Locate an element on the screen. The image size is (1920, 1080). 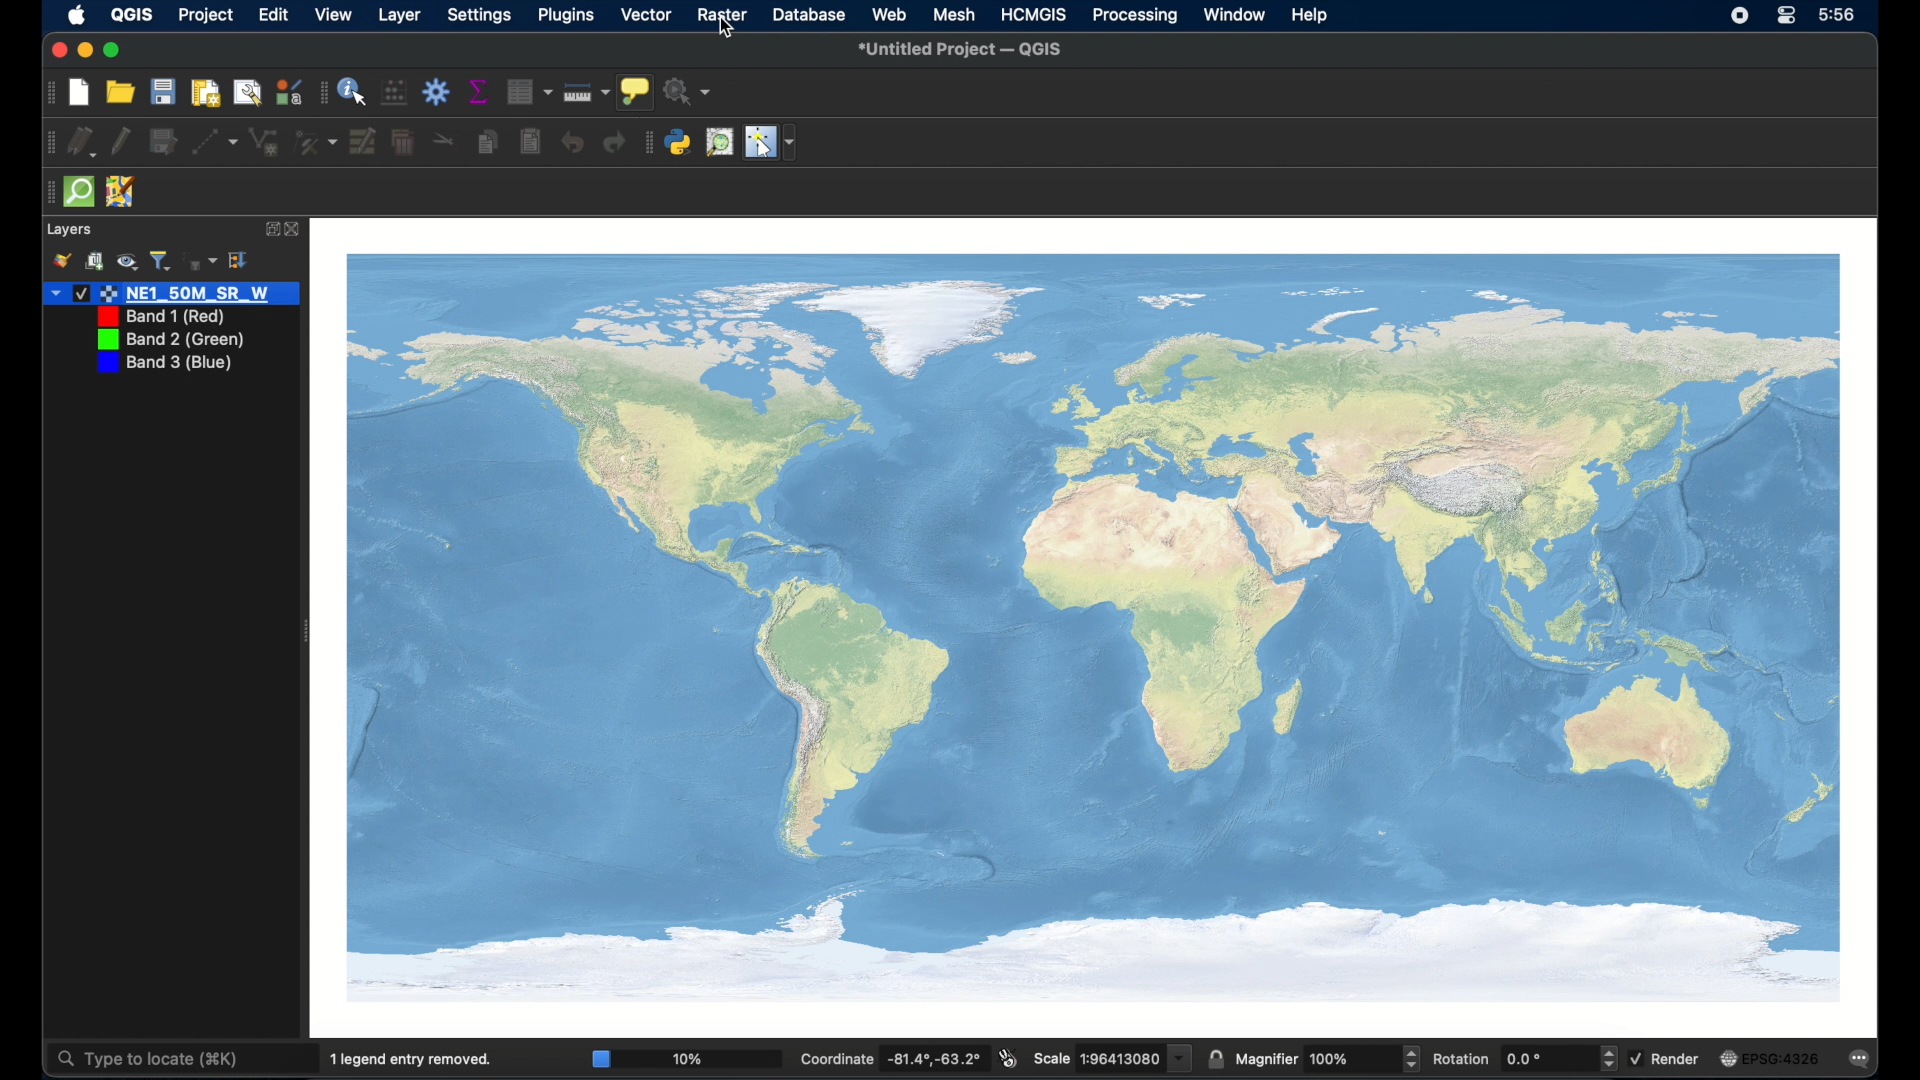
paste features is located at coordinates (529, 140).